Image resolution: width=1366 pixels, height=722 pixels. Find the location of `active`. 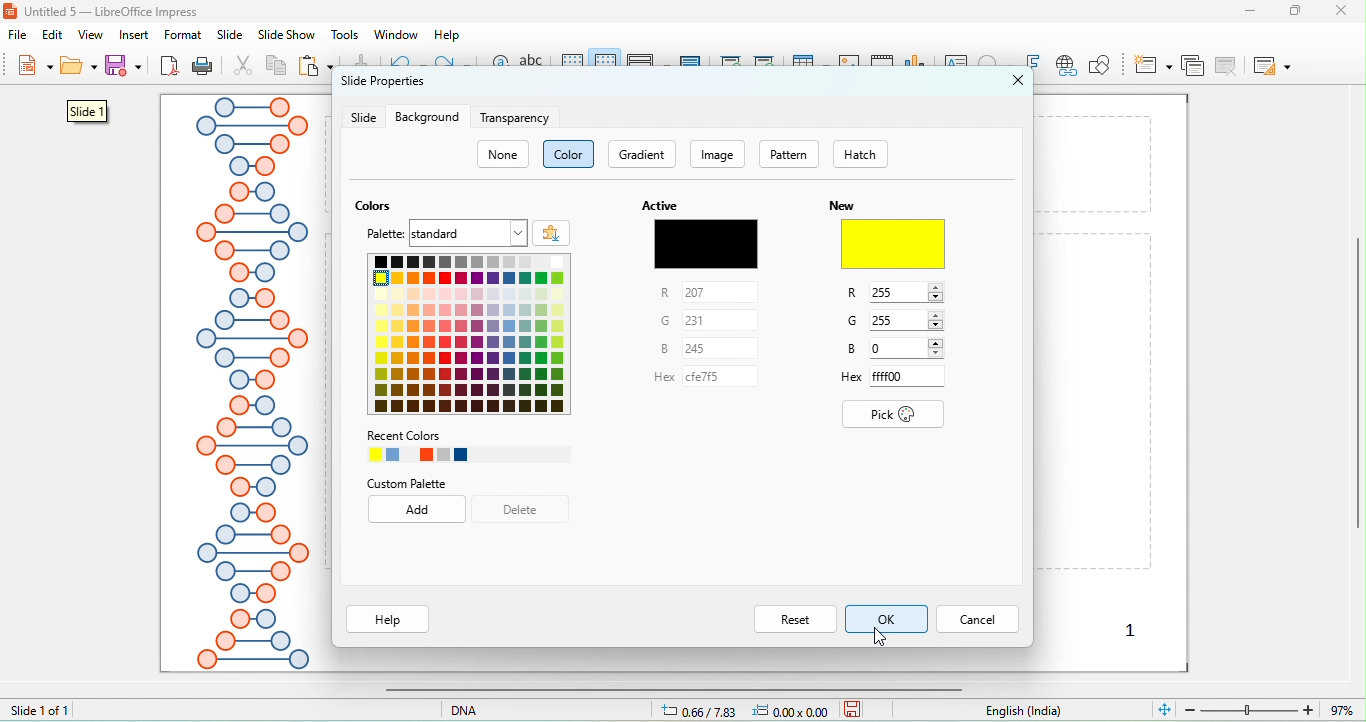

active is located at coordinates (658, 205).